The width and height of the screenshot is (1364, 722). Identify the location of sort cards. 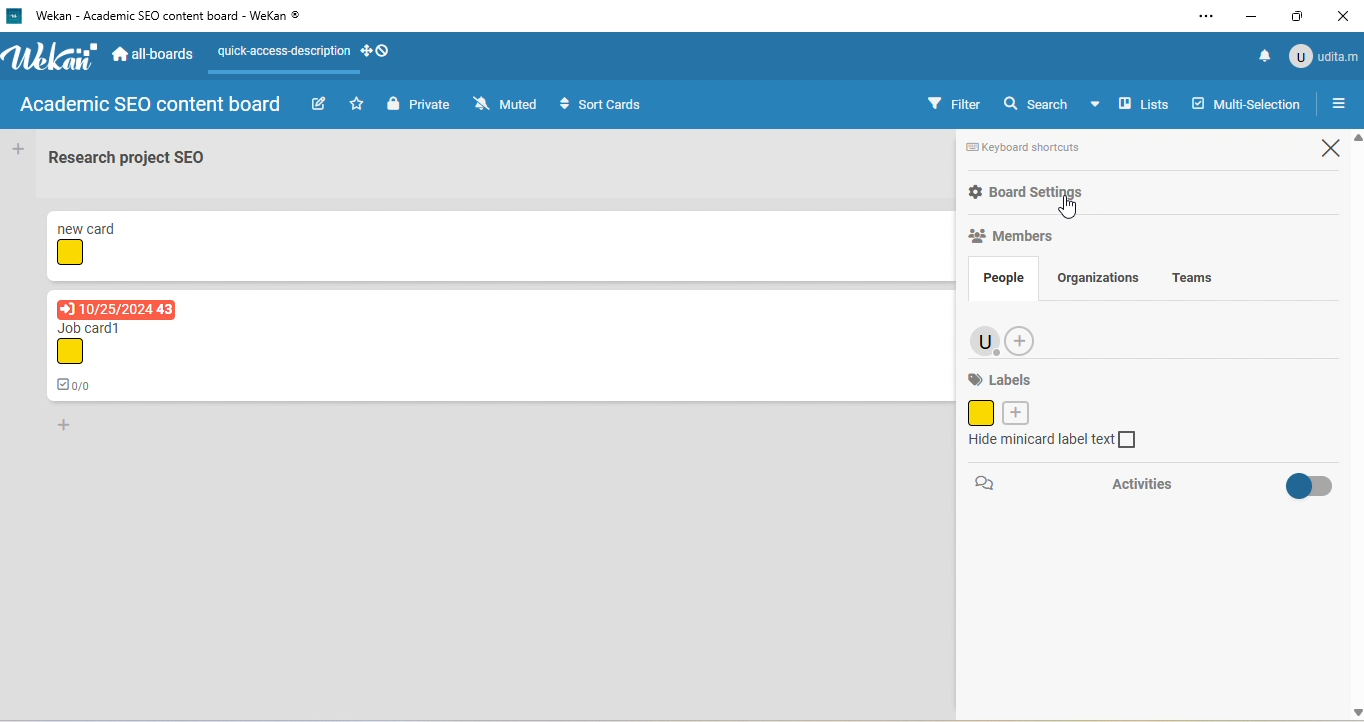
(601, 104).